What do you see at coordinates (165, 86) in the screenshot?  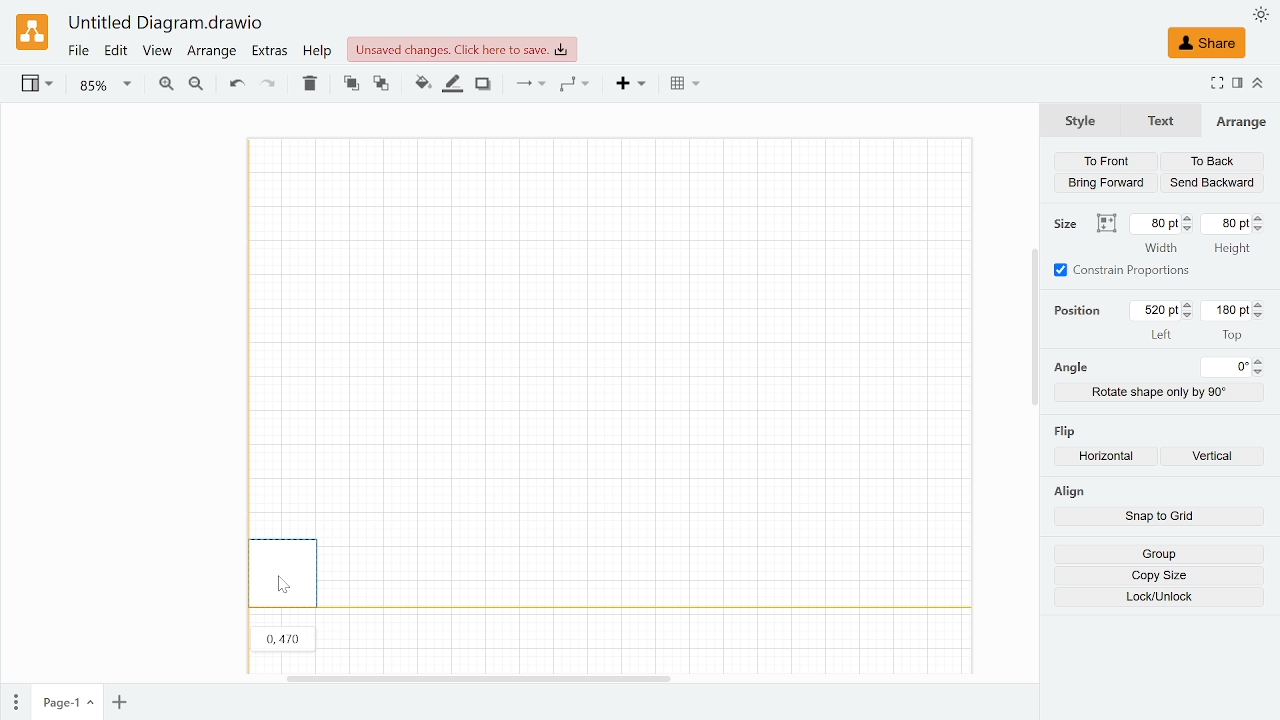 I see `Zoom in` at bounding box center [165, 86].